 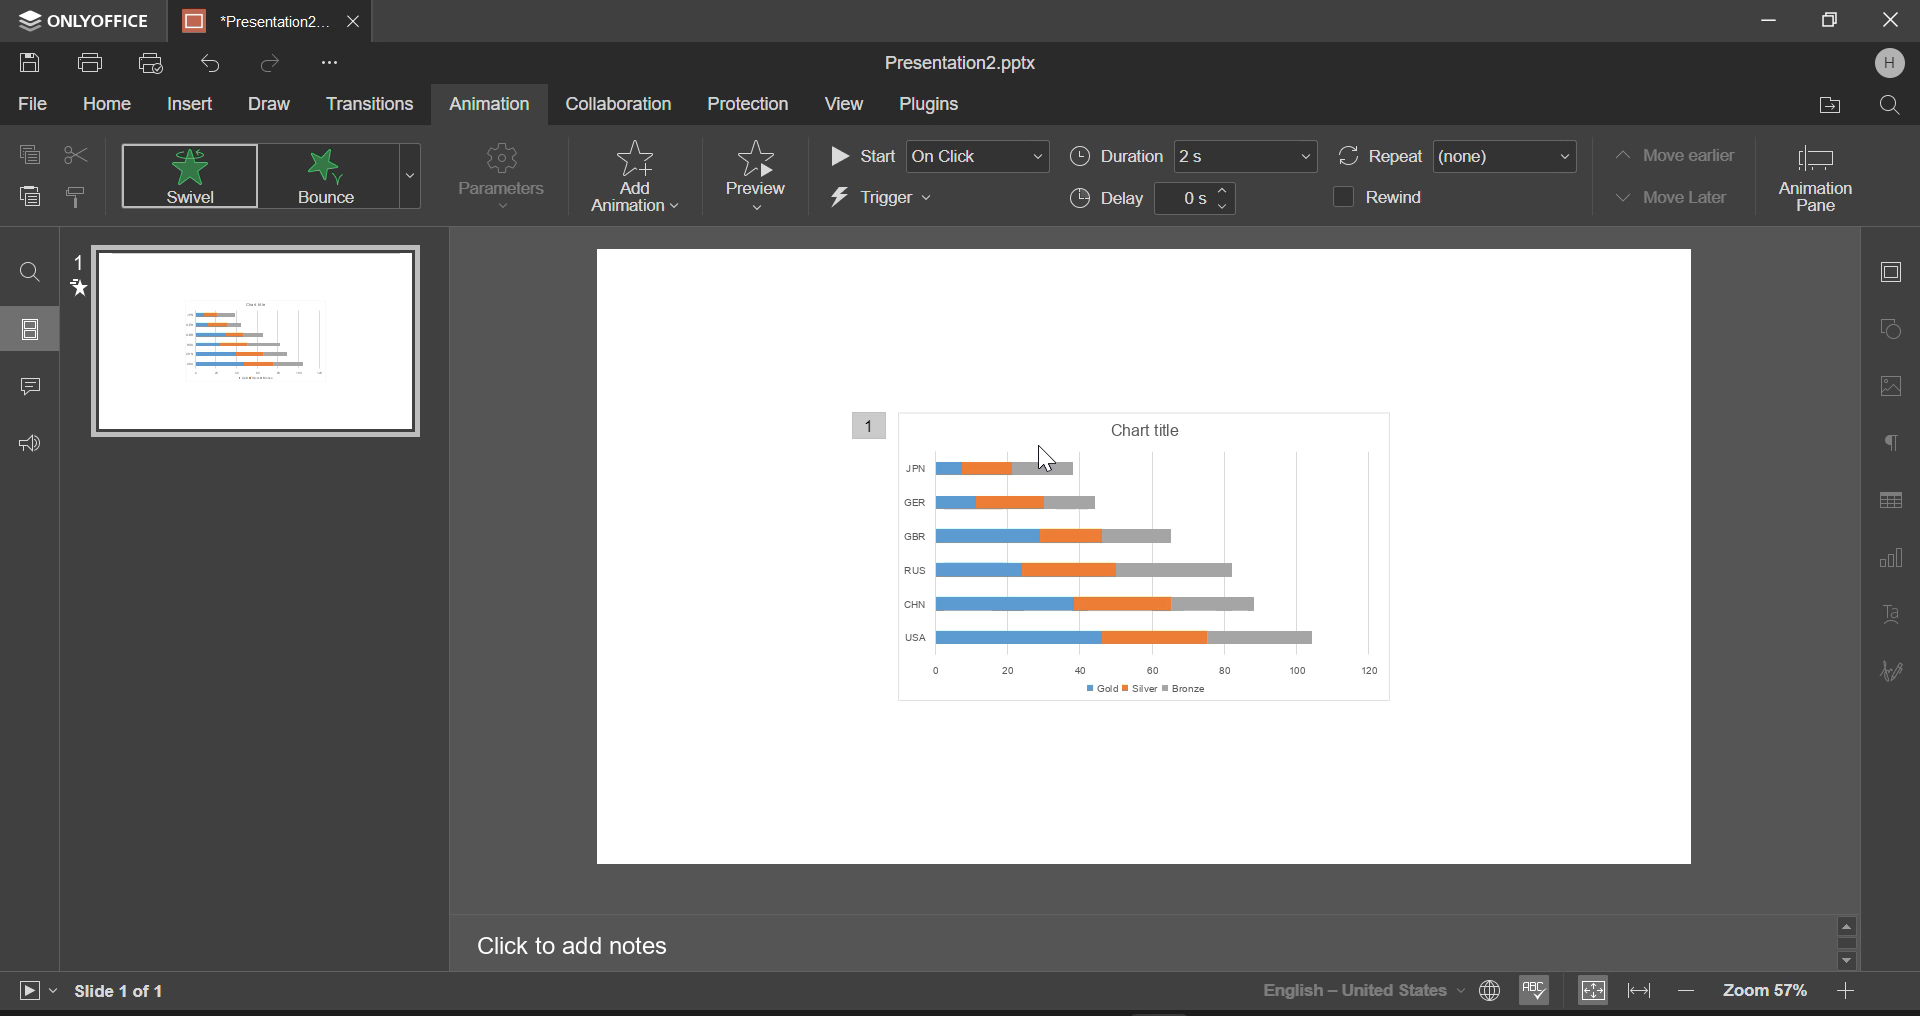 What do you see at coordinates (76, 151) in the screenshot?
I see `Cut` at bounding box center [76, 151].